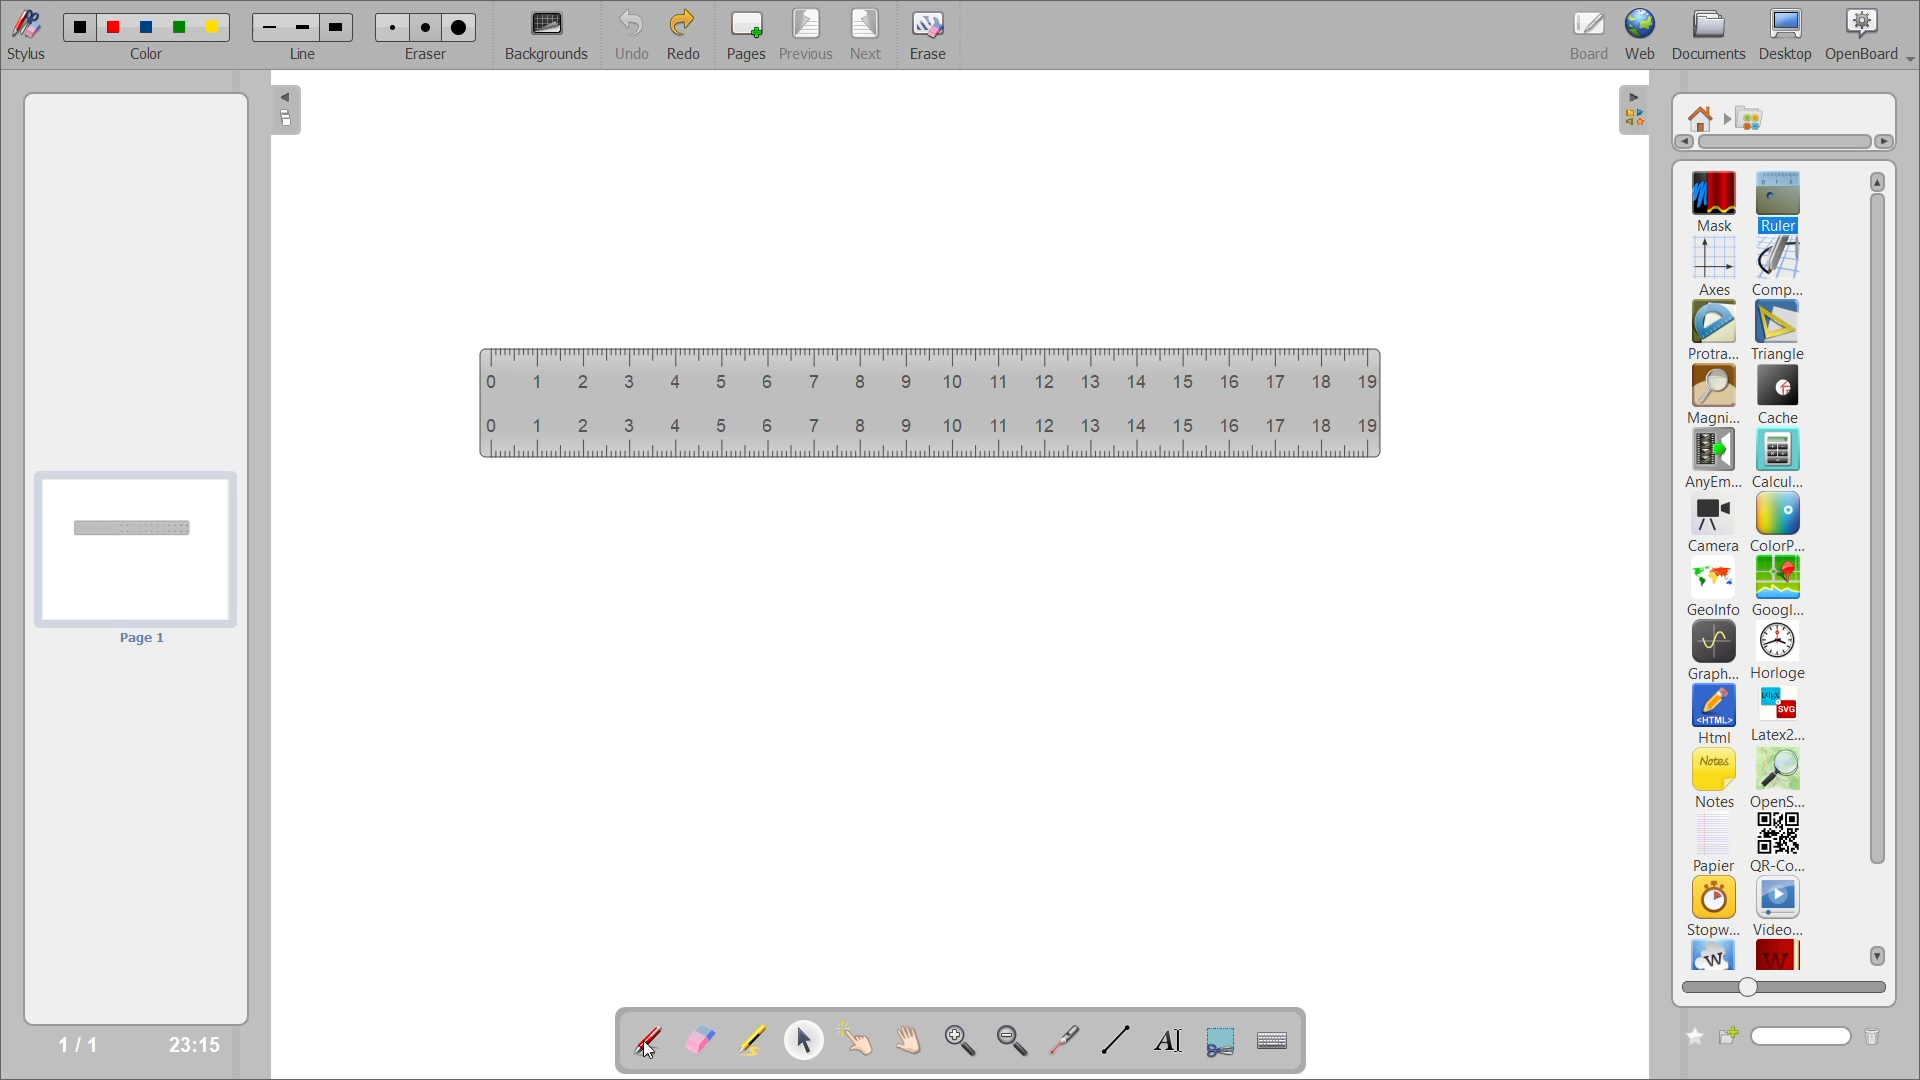 The image size is (1920, 1080). What do you see at coordinates (688, 33) in the screenshot?
I see `redo` at bounding box center [688, 33].